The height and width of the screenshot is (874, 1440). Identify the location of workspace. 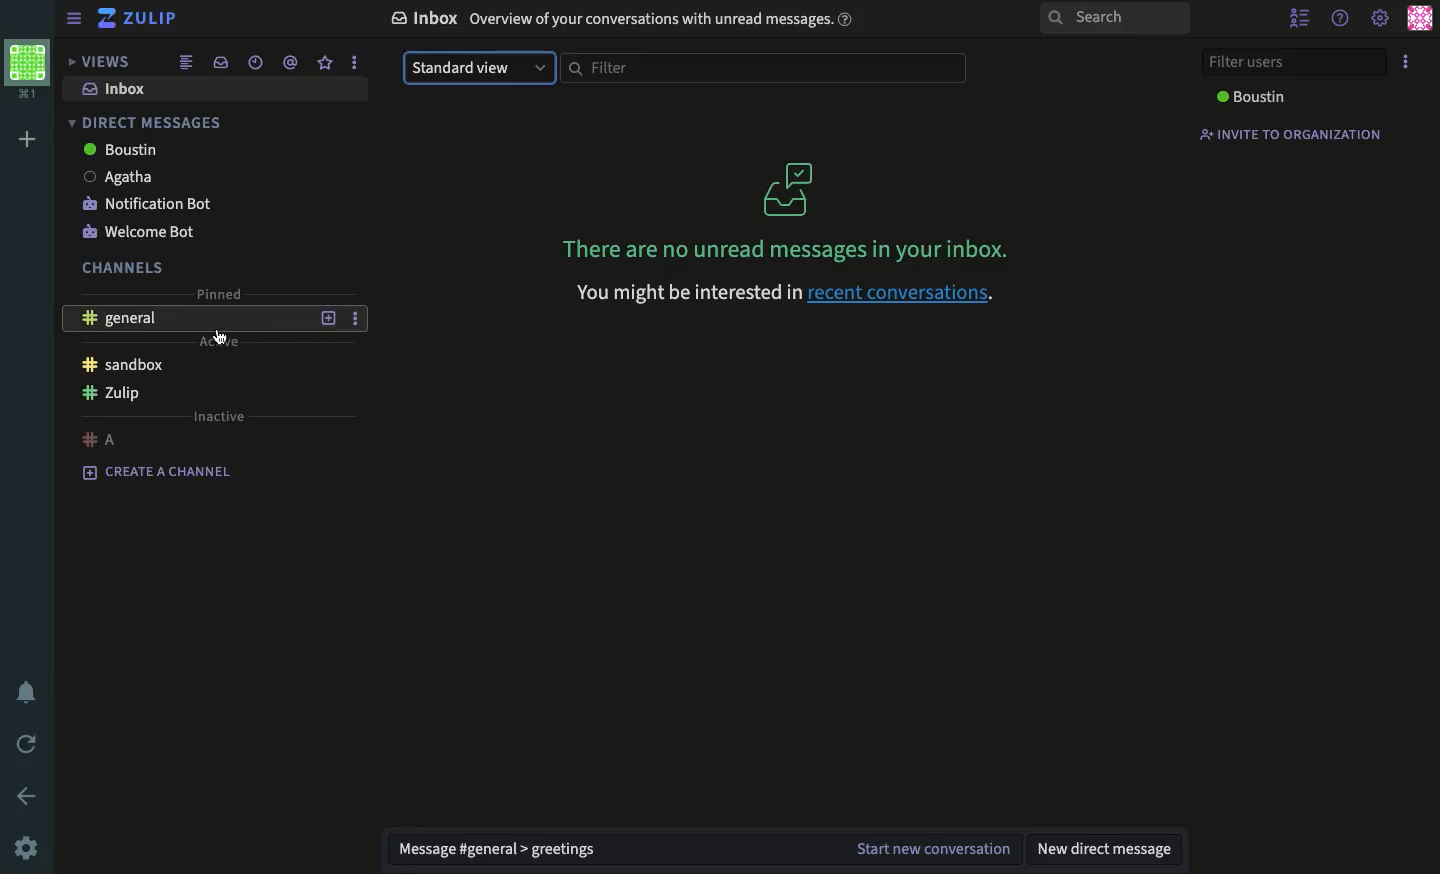
(26, 69).